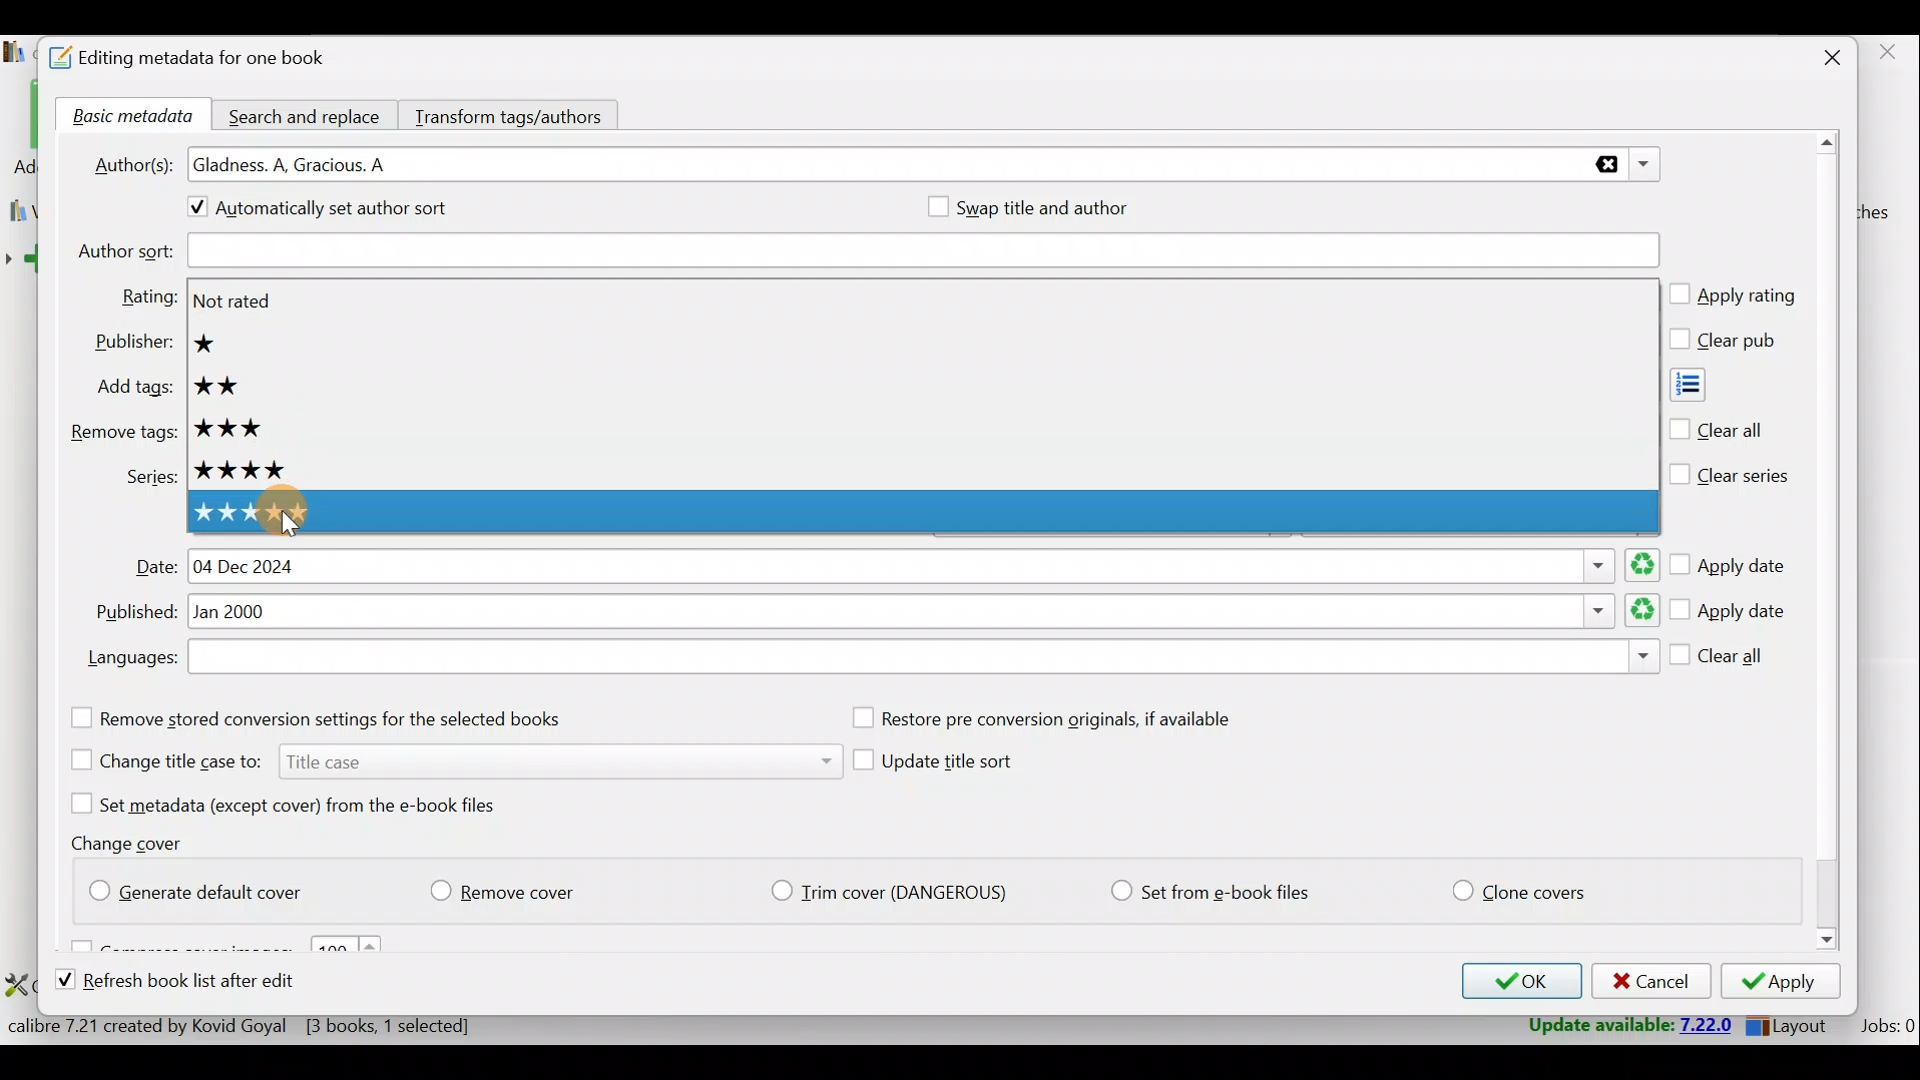 This screenshot has height=1080, width=1920. What do you see at coordinates (222, 382) in the screenshot?
I see `2 star rating` at bounding box center [222, 382].